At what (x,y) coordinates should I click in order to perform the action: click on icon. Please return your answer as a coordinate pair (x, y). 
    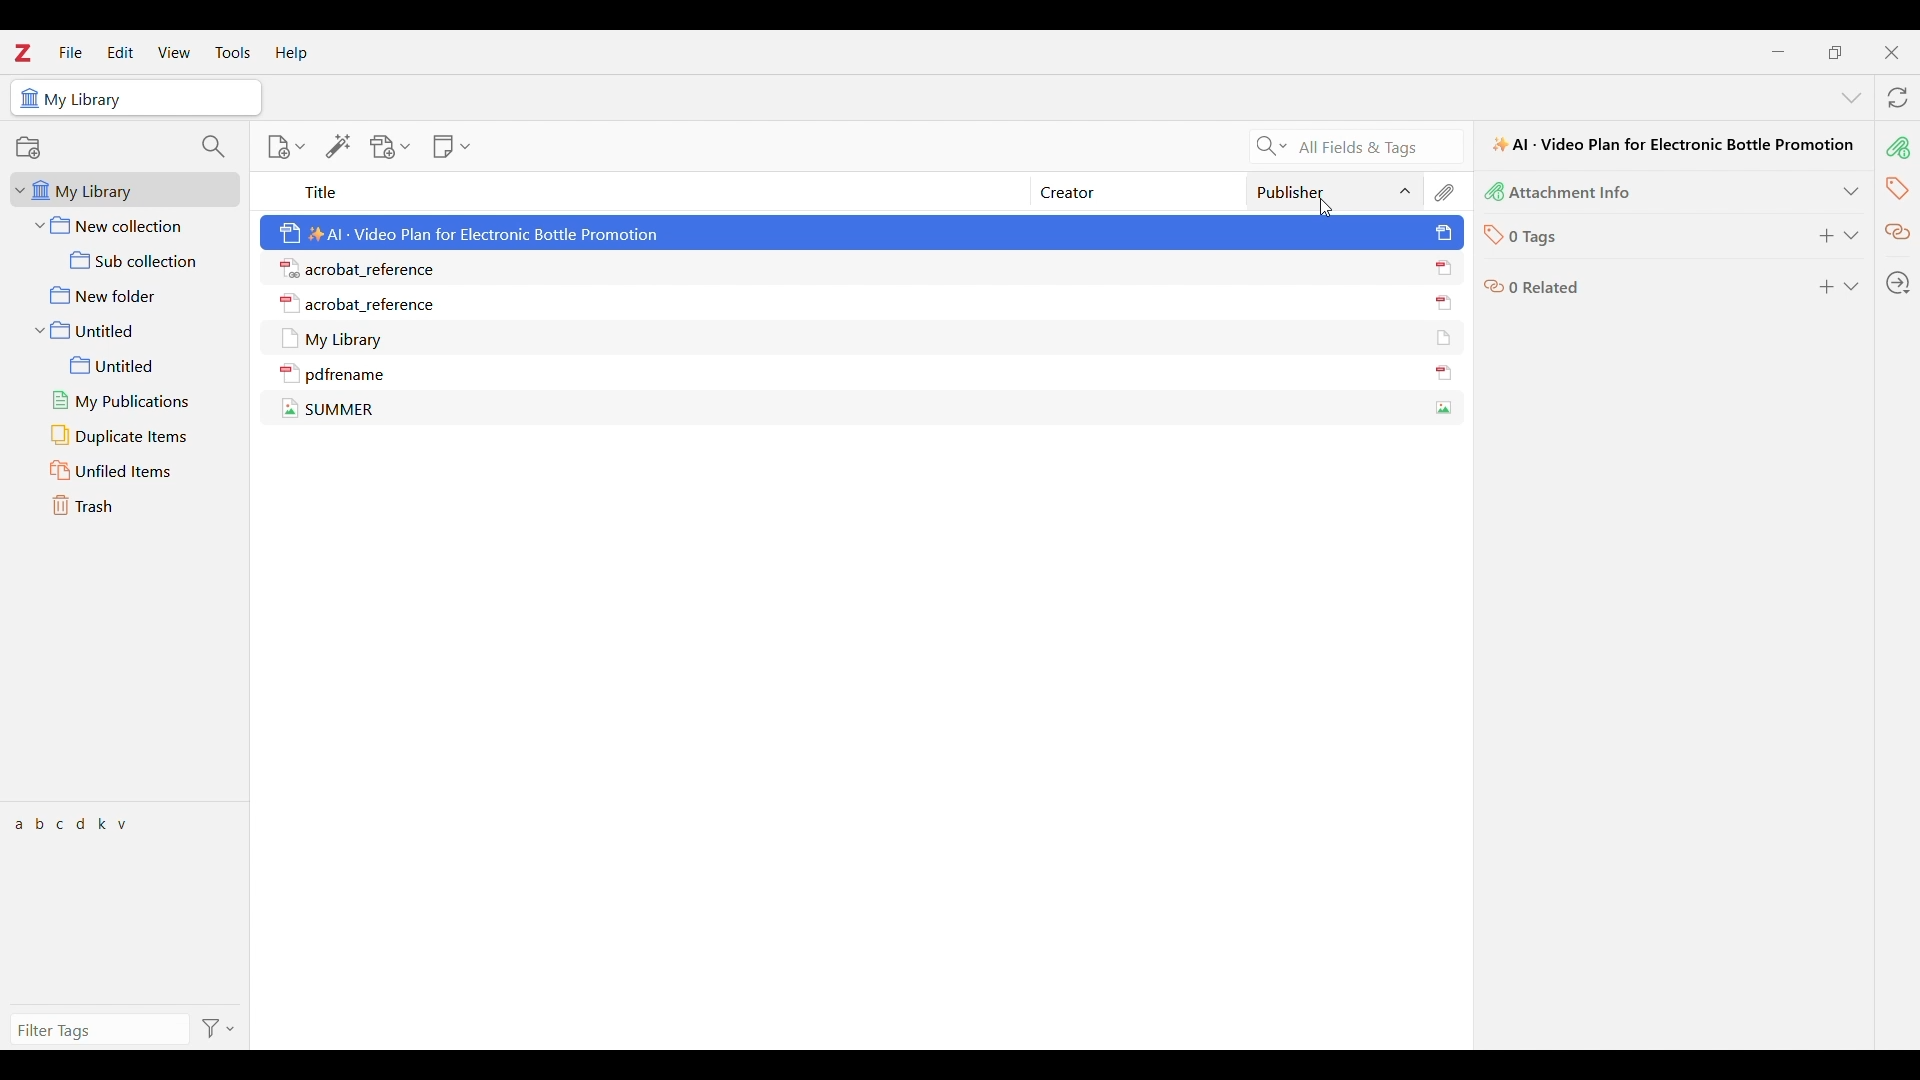
    Looking at the image, I should click on (1444, 410).